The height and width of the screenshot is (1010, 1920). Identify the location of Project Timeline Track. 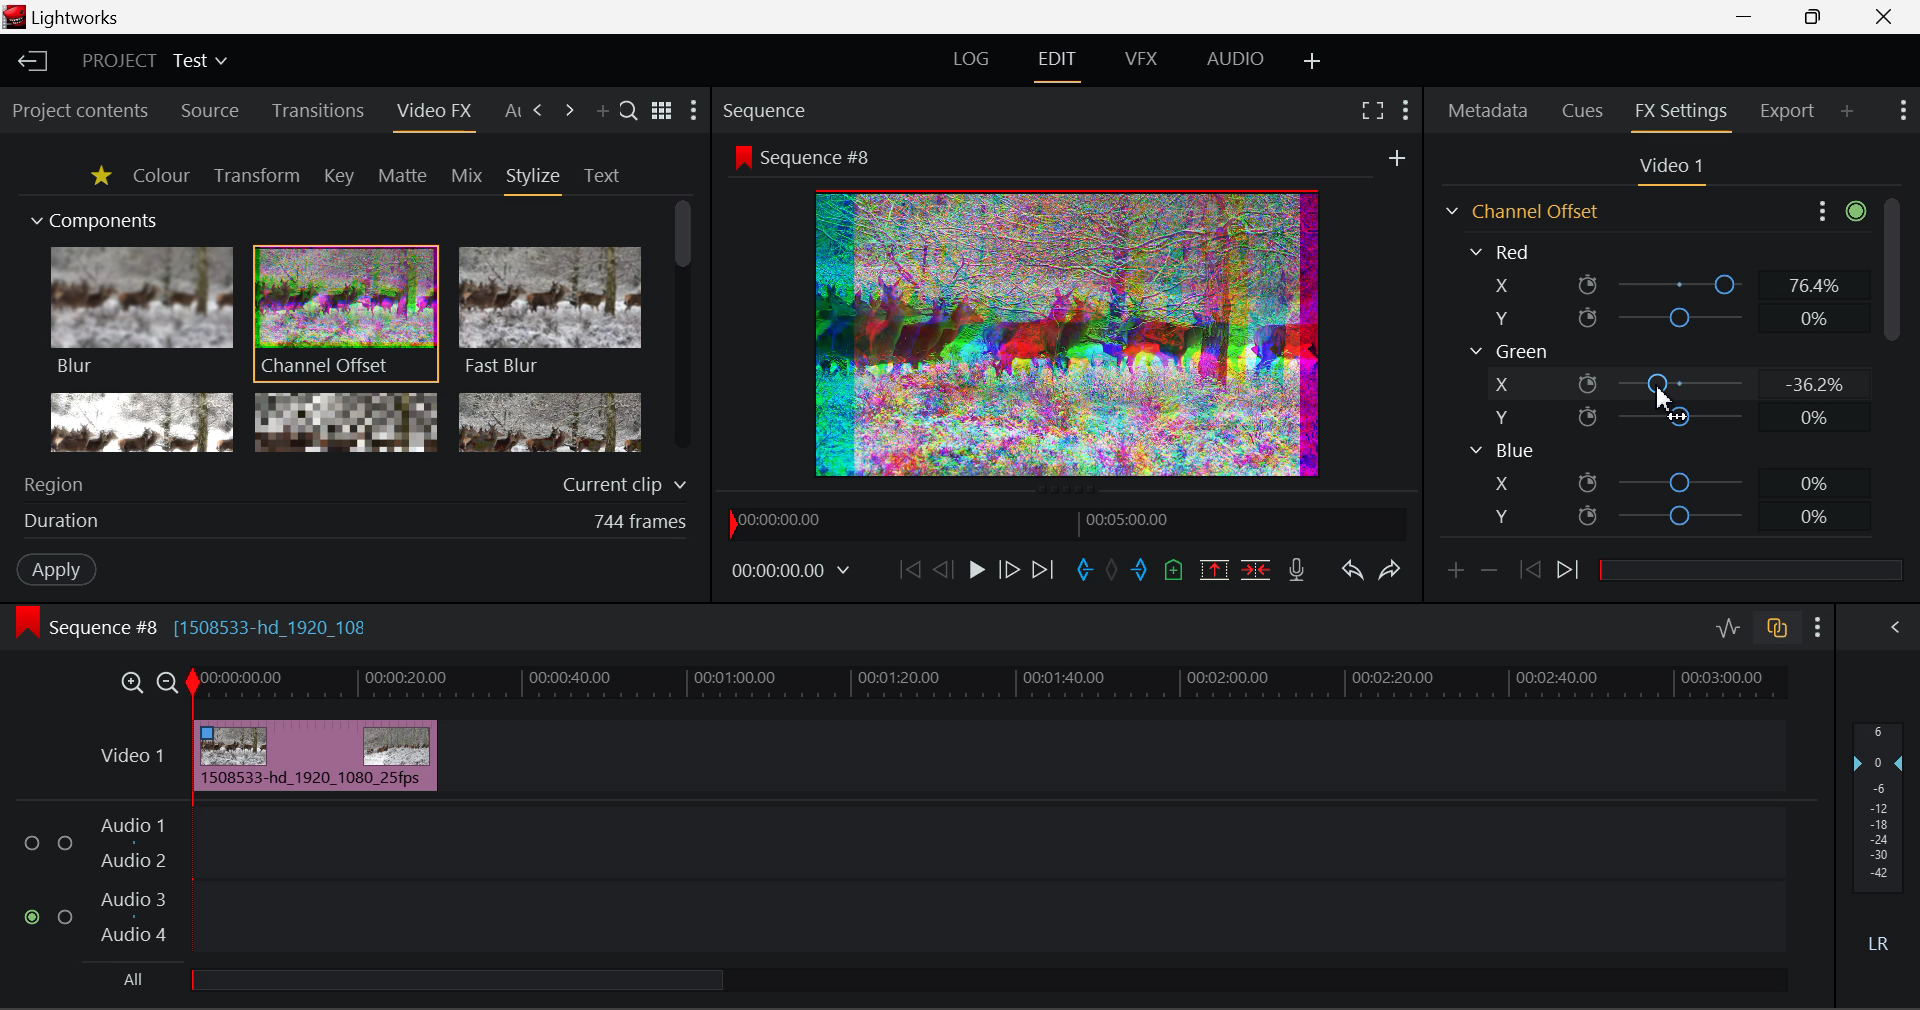
(991, 686).